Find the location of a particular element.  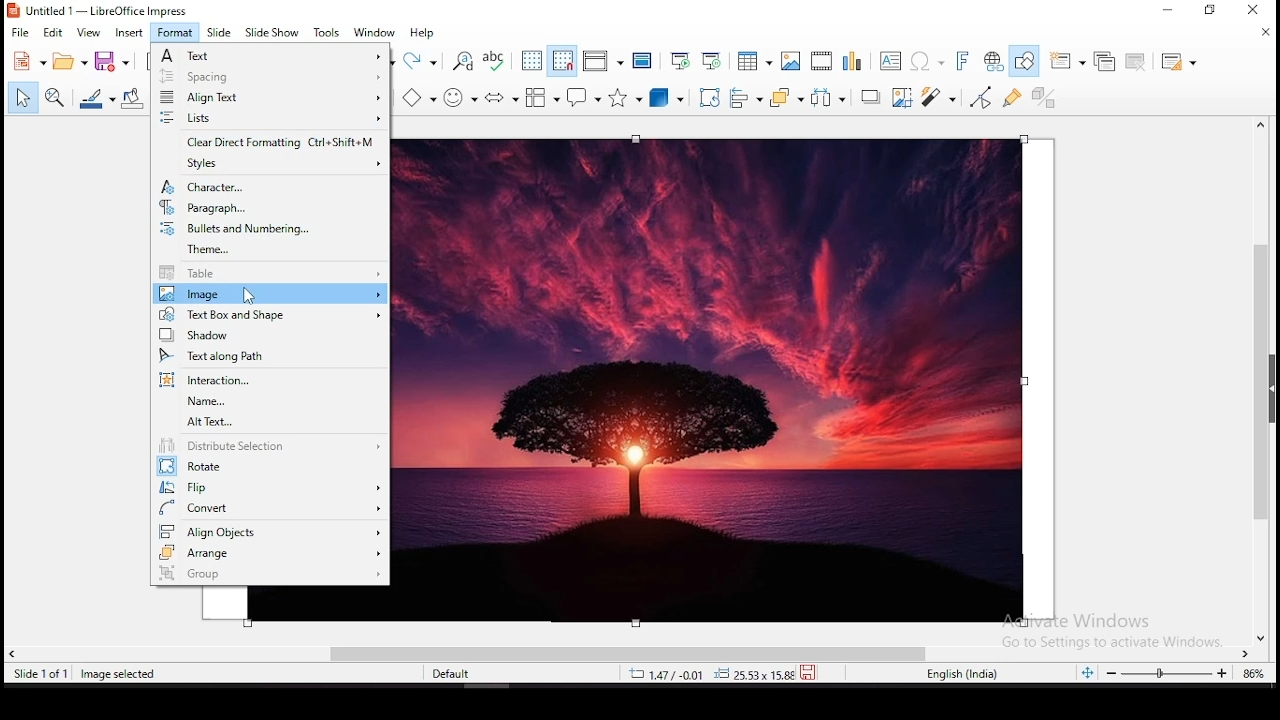

rotate is located at coordinates (707, 99).